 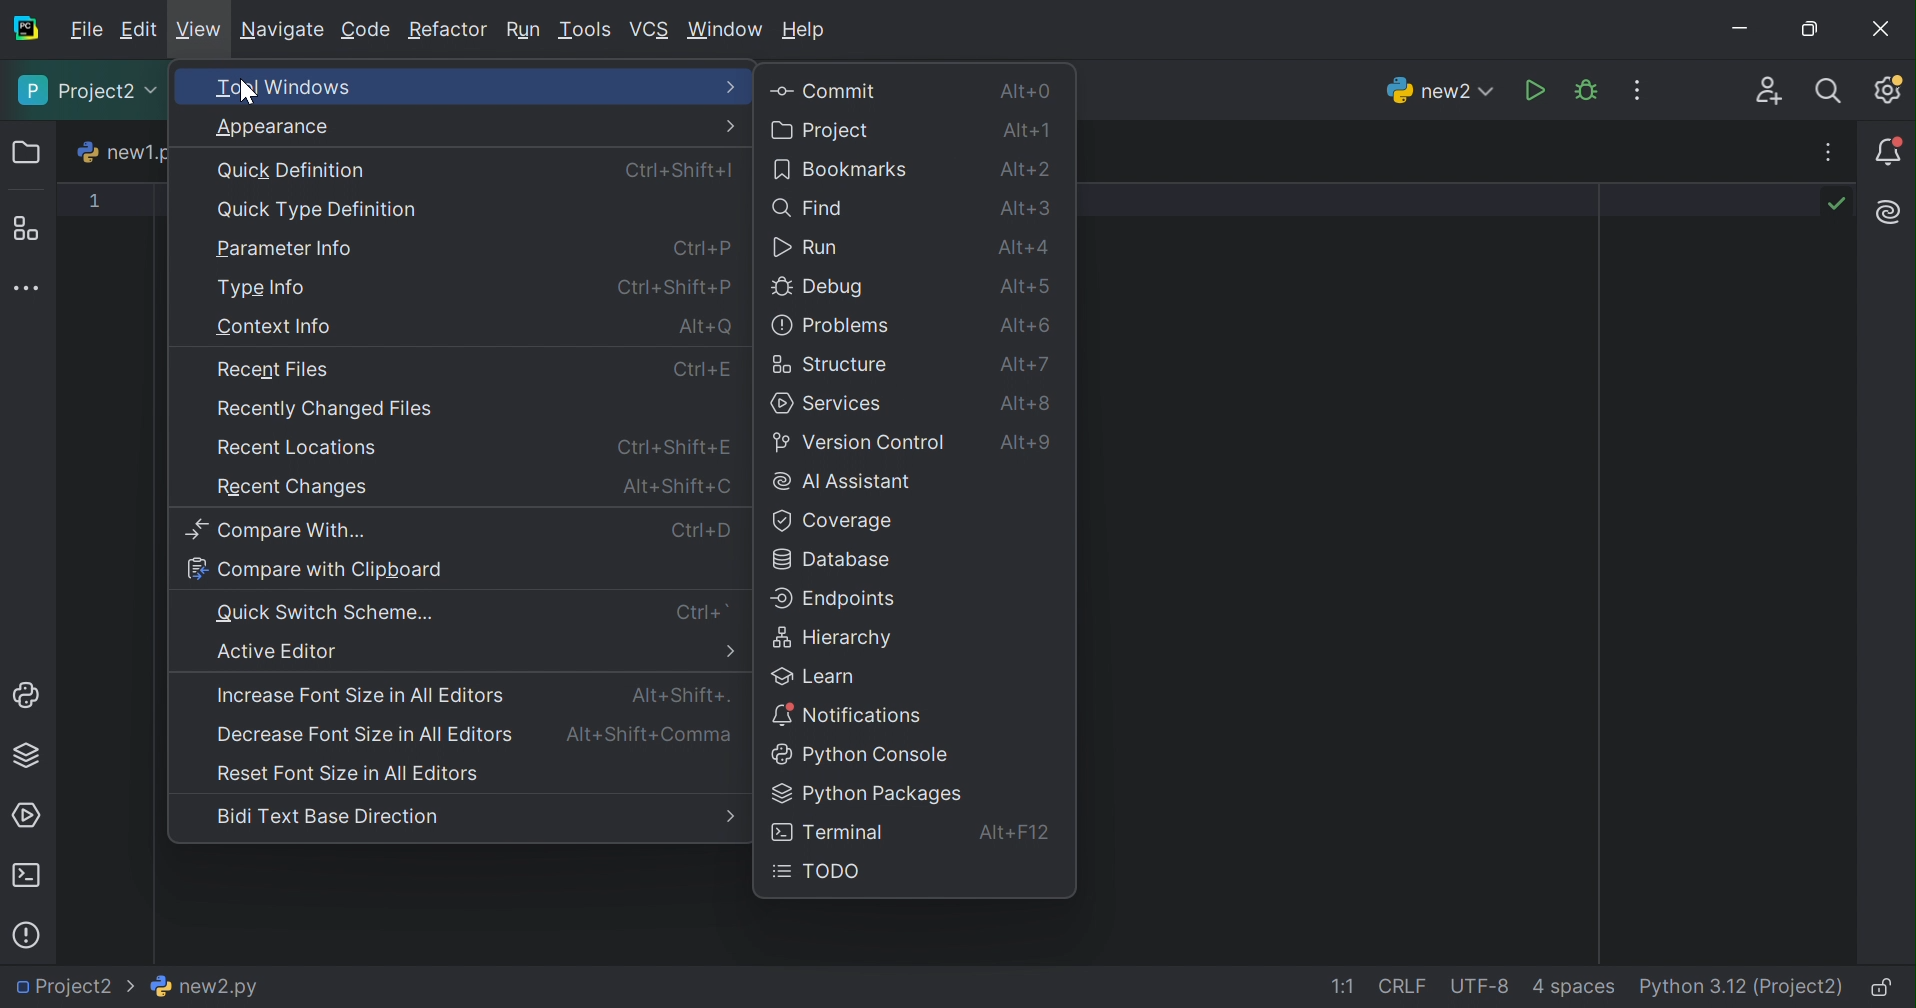 What do you see at coordinates (1028, 167) in the screenshot?
I see `Alt+2` at bounding box center [1028, 167].